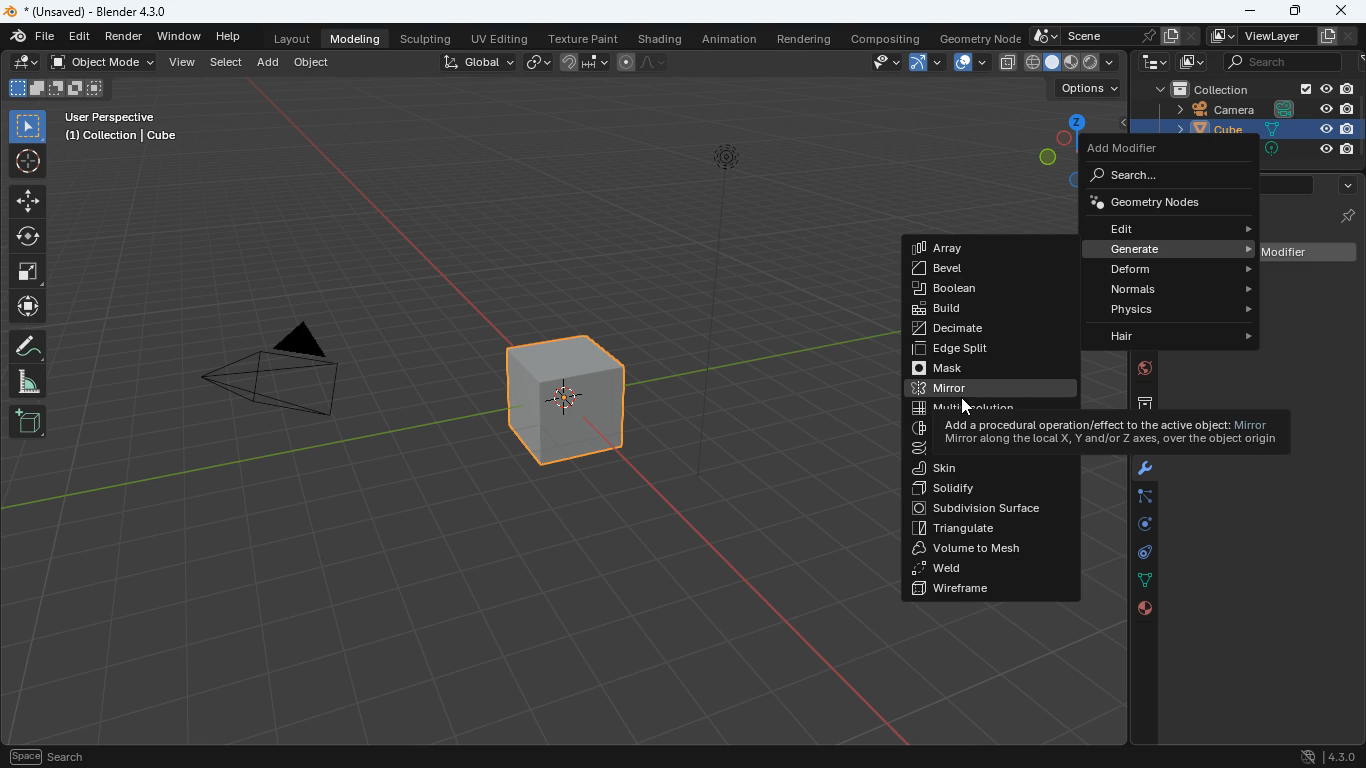 The height and width of the screenshot is (768, 1366). Describe the element at coordinates (32, 37) in the screenshot. I see `file` at that location.